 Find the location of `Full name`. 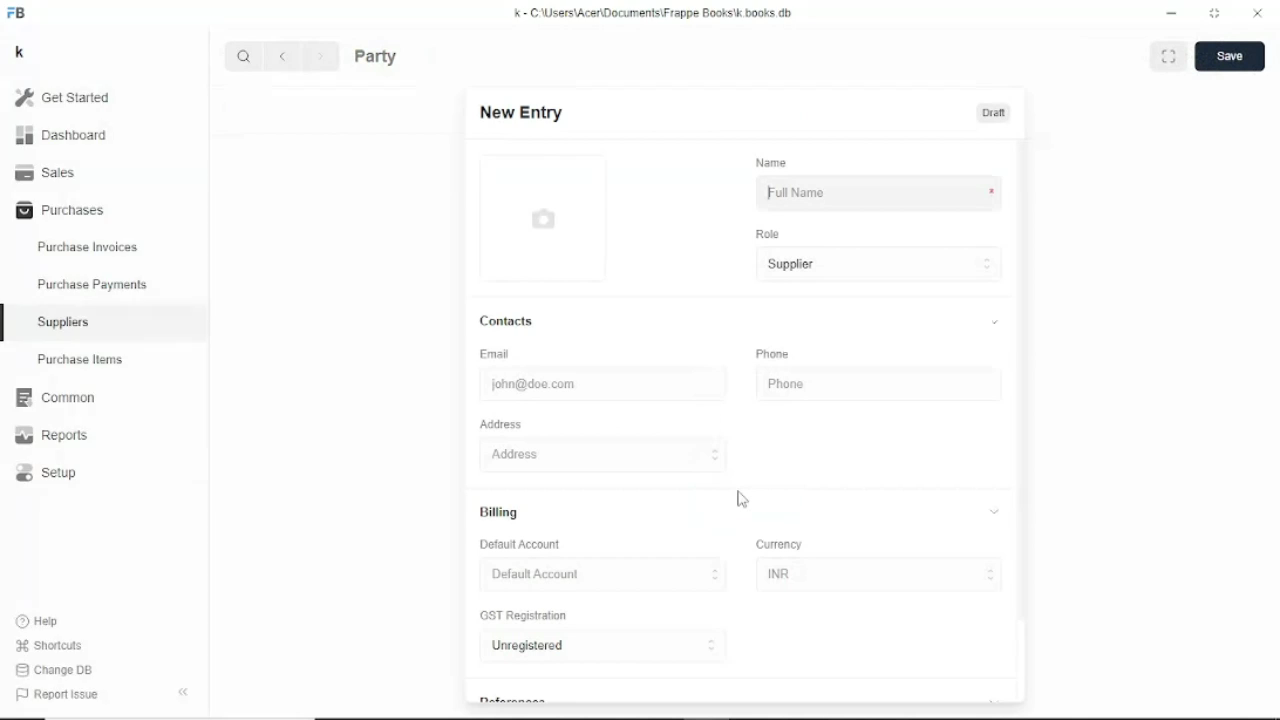

Full name is located at coordinates (878, 195).